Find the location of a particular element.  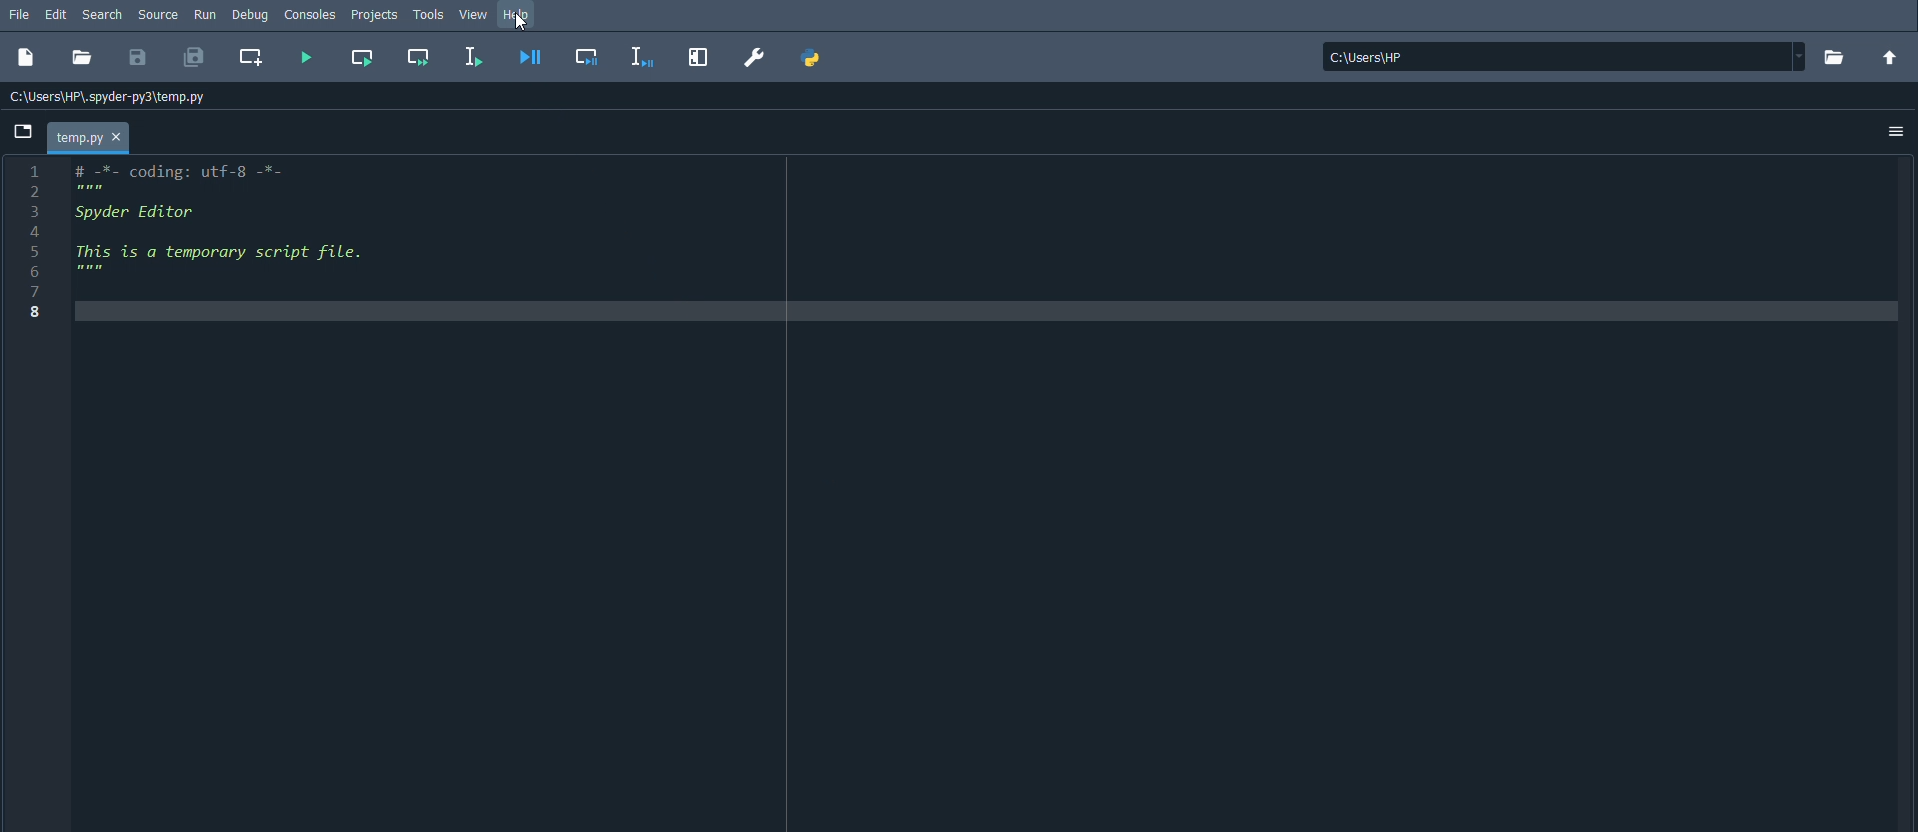

Cursor is located at coordinates (519, 24).